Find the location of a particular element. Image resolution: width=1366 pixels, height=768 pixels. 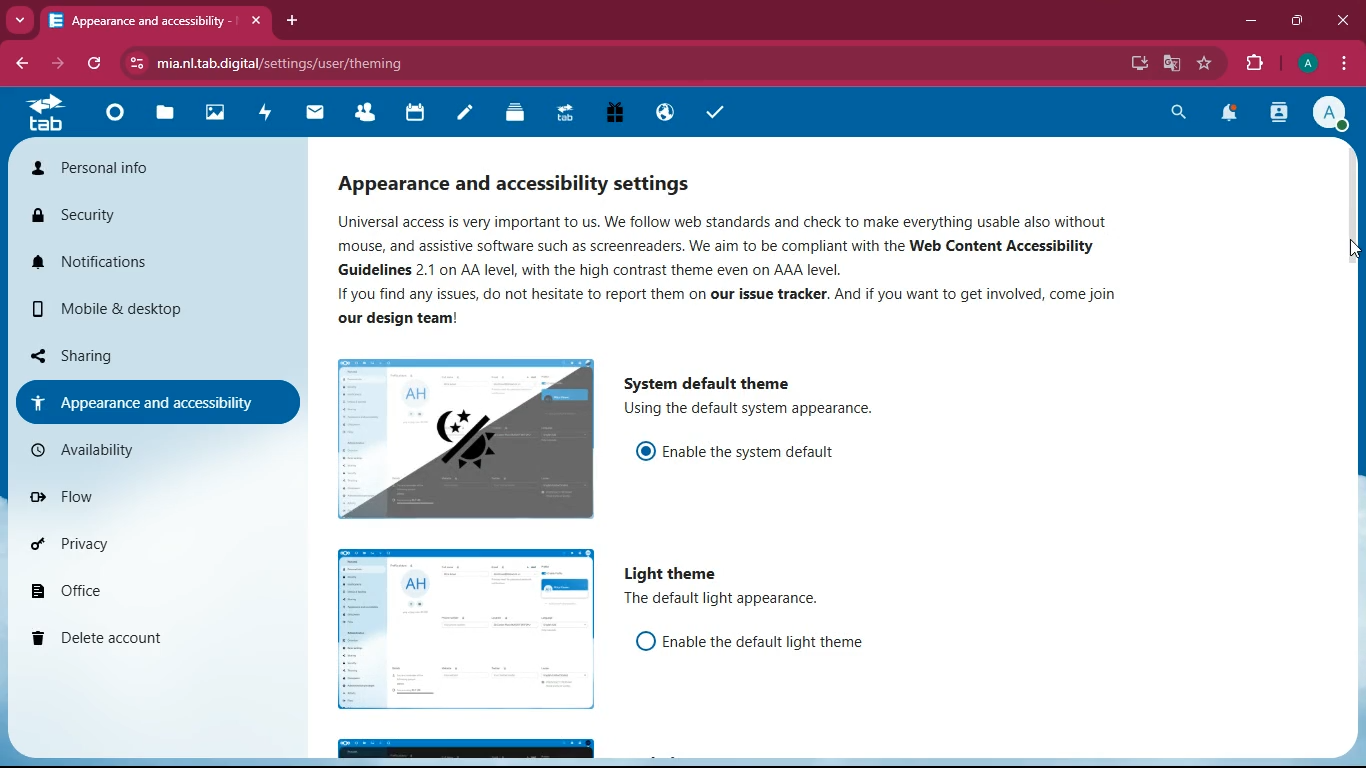

delete is located at coordinates (161, 641).